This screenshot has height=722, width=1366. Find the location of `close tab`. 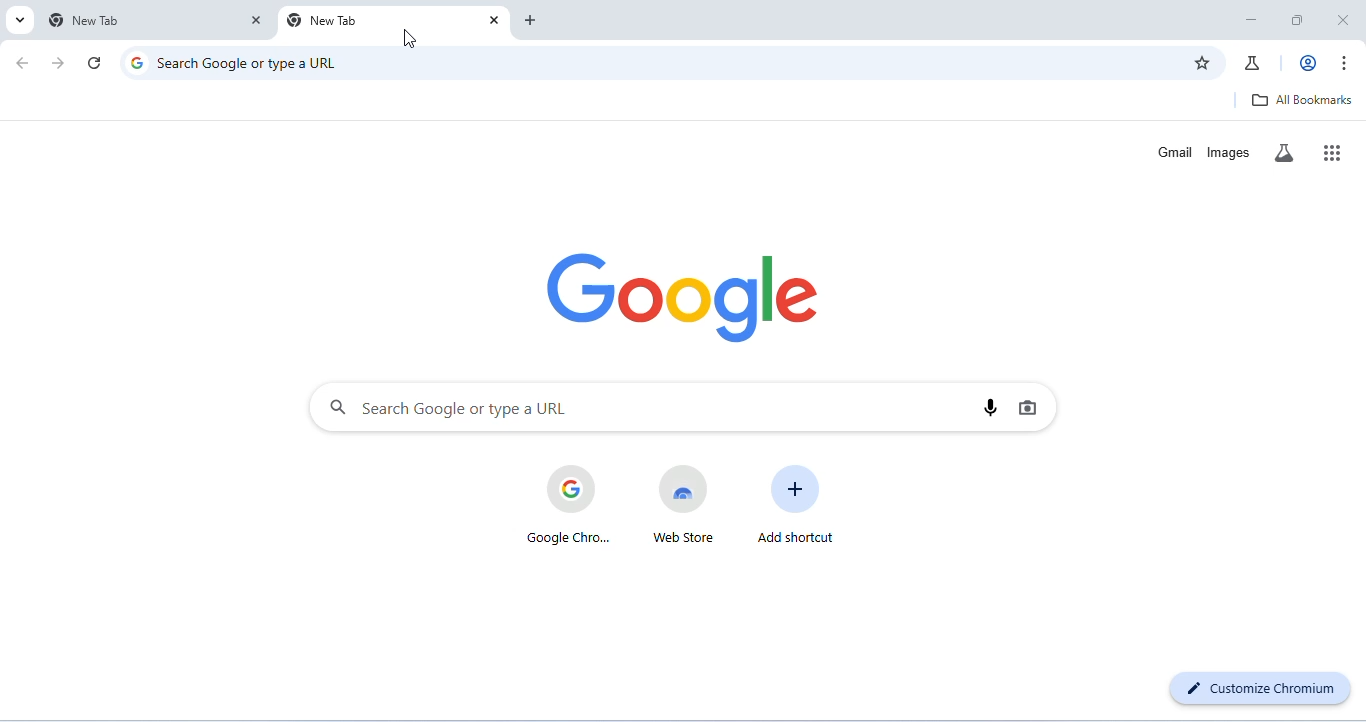

close tab is located at coordinates (257, 20).